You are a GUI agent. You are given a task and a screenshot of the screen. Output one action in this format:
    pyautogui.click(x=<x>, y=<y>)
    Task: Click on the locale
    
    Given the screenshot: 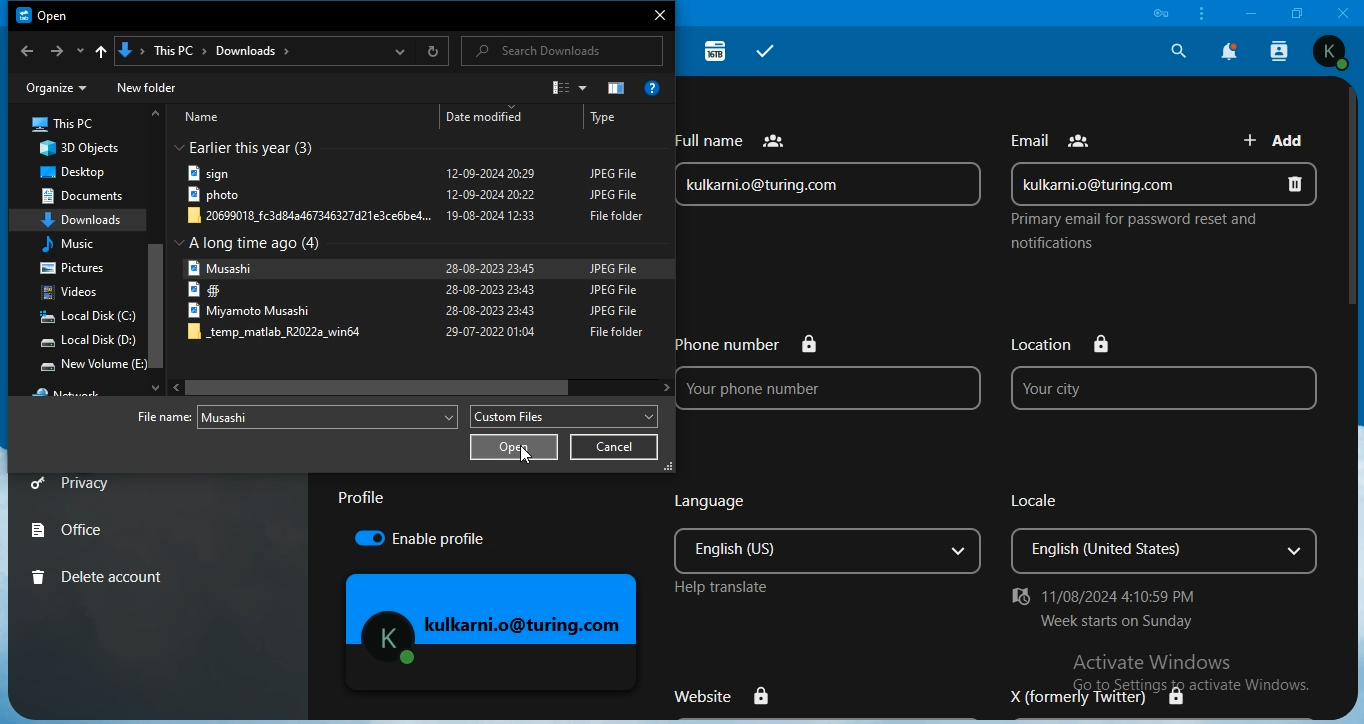 What is the action you would take?
    pyautogui.click(x=1165, y=531)
    